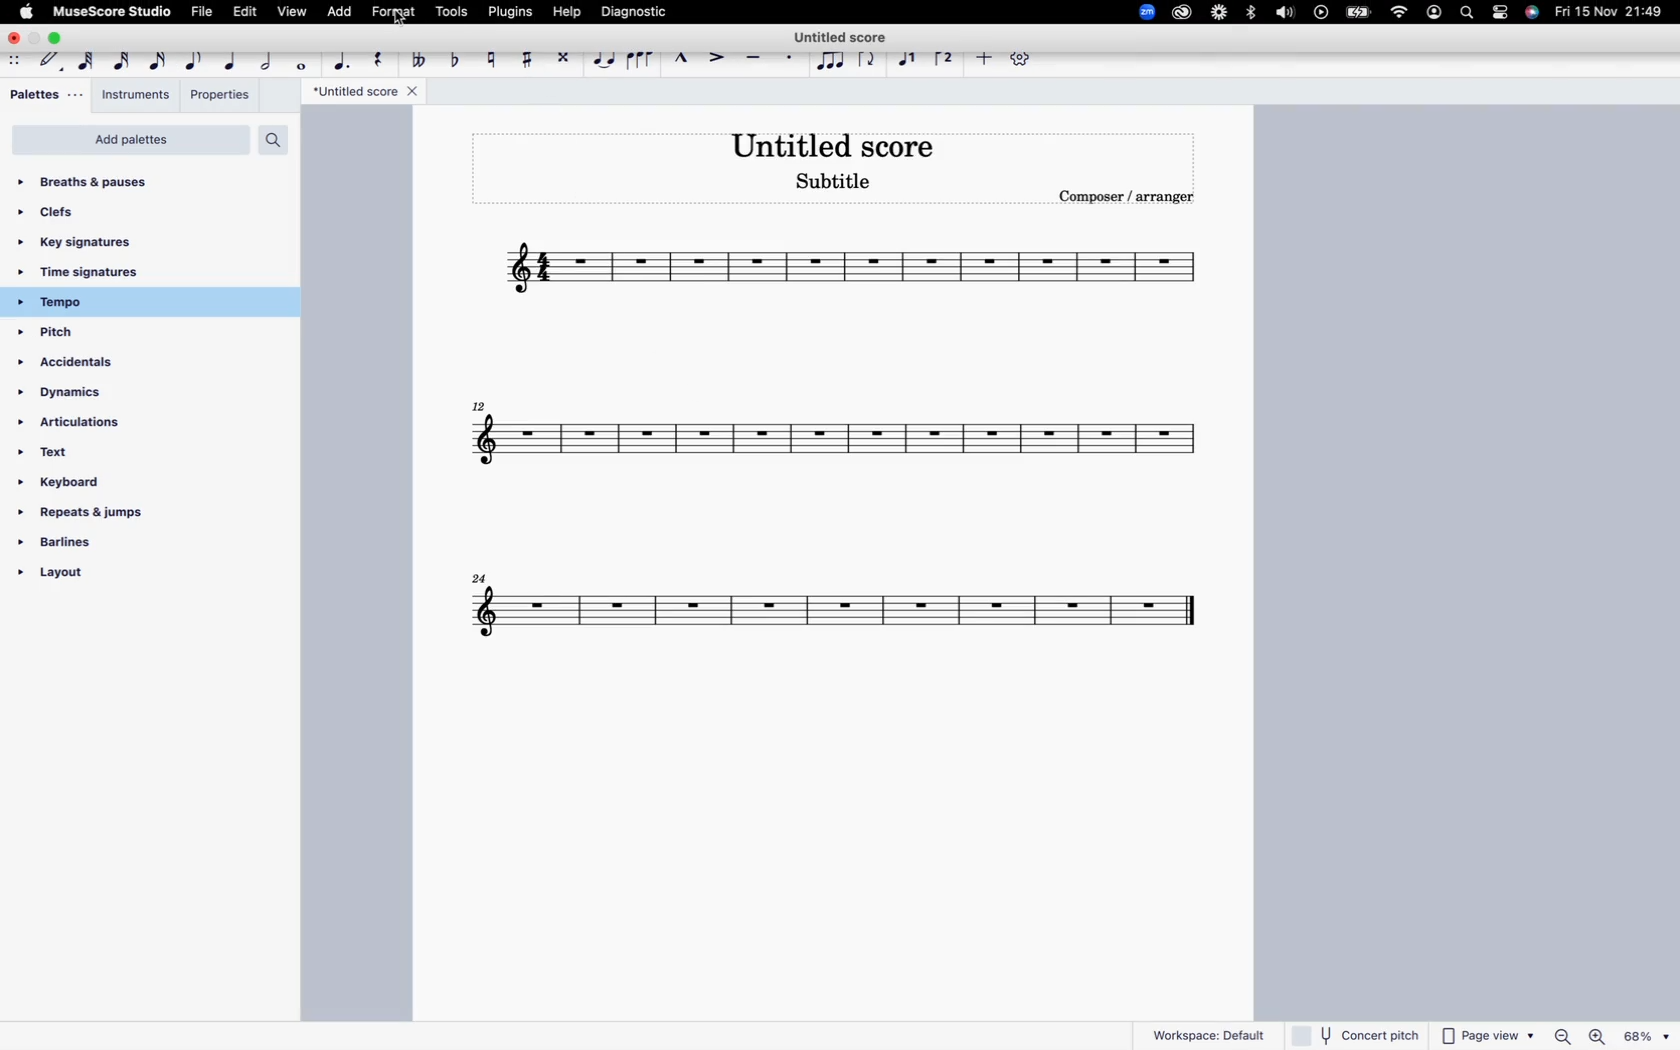 Image resolution: width=1680 pixels, height=1050 pixels. What do you see at coordinates (81, 212) in the screenshot?
I see `clefs` at bounding box center [81, 212].